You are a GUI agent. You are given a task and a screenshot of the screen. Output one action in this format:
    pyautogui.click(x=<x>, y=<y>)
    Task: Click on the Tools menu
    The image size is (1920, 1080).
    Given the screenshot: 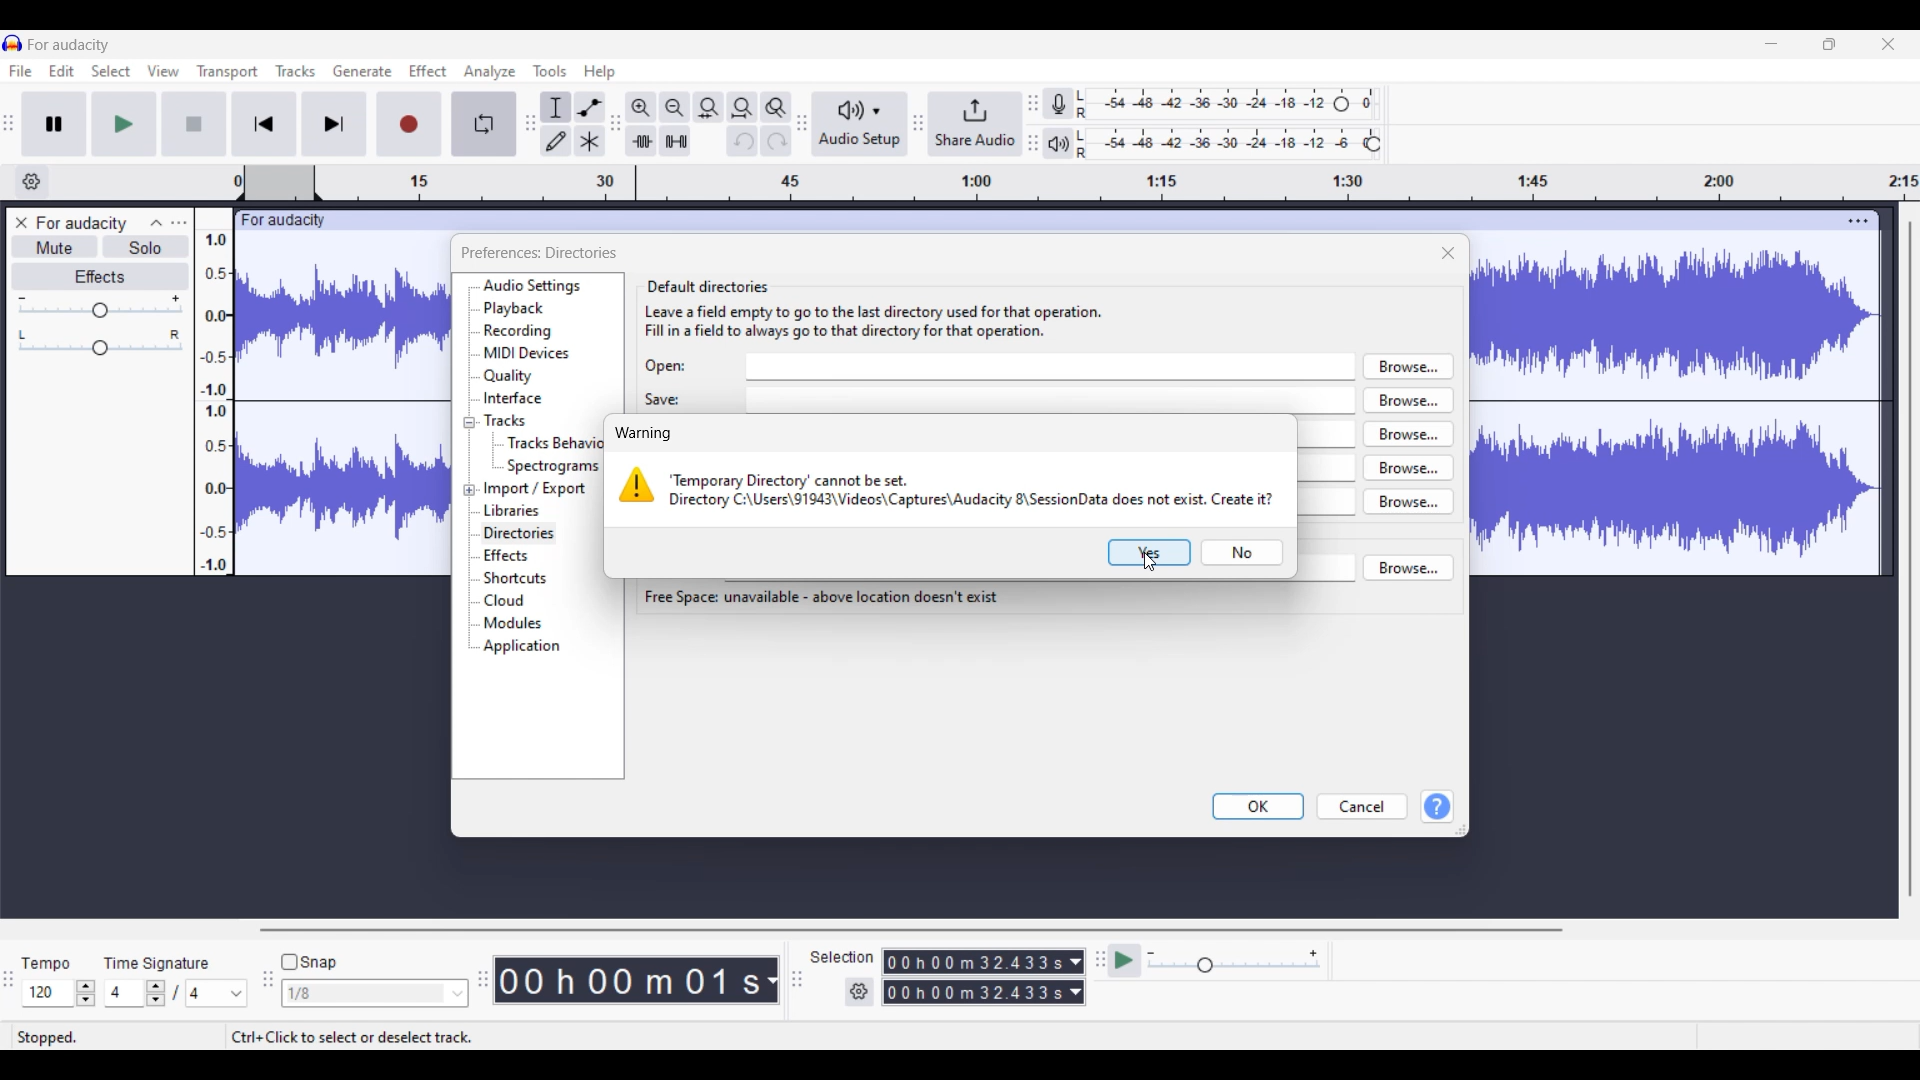 What is the action you would take?
    pyautogui.click(x=550, y=71)
    